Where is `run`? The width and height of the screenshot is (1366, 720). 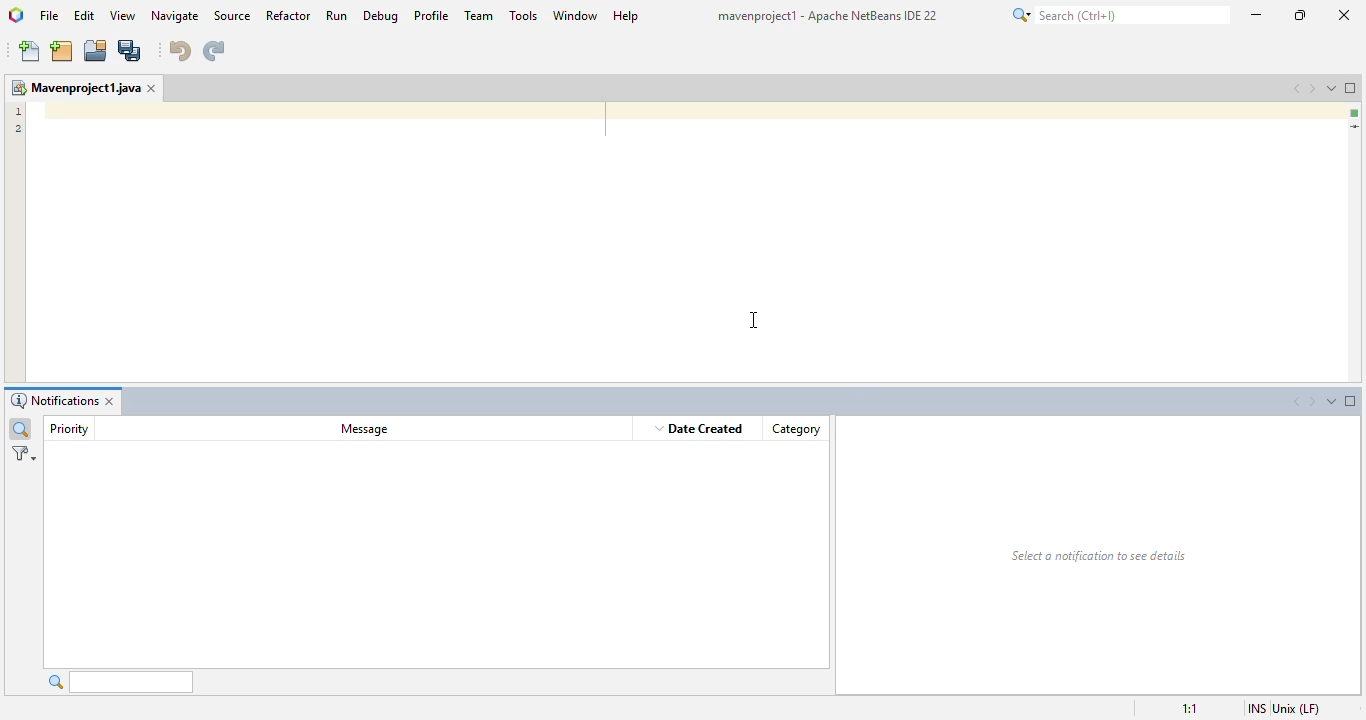 run is located at coordinates (336, 15).